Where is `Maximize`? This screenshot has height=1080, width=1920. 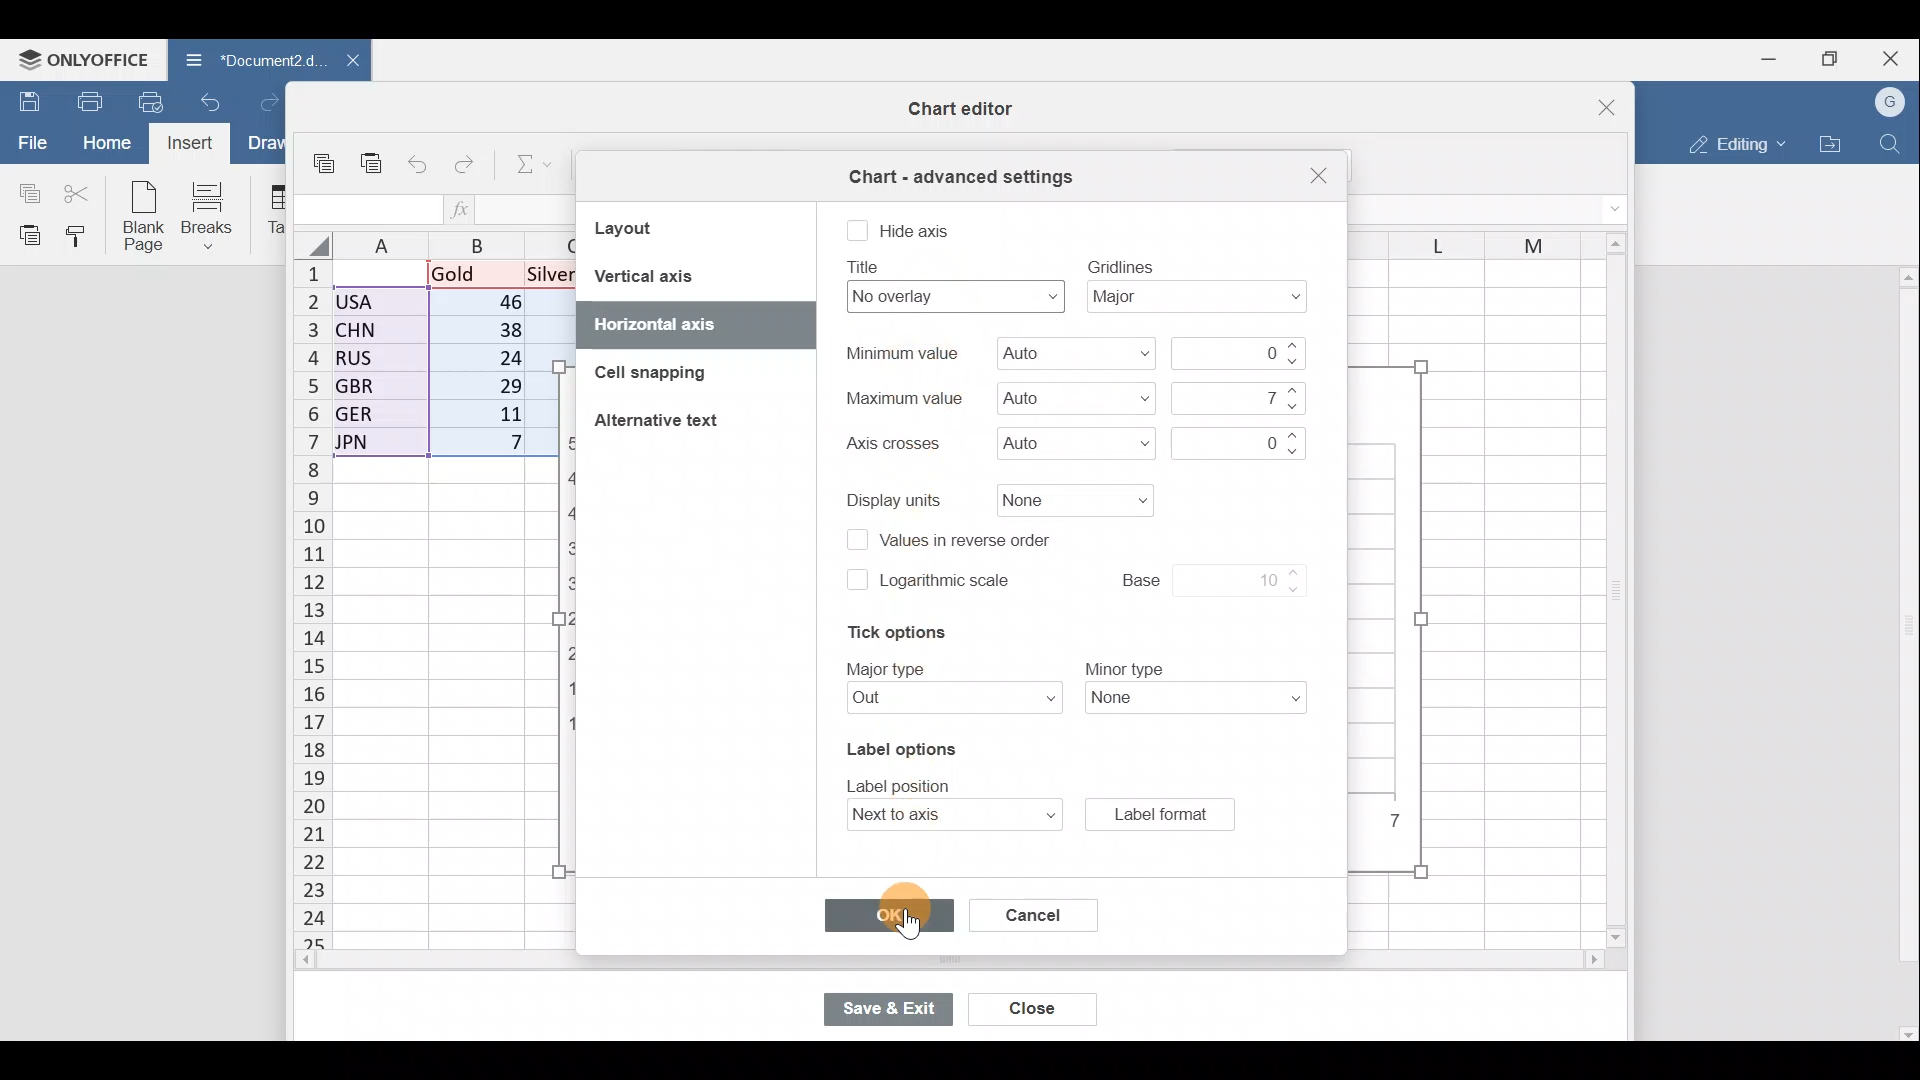
Maximize is located at coordinates (1829, 59).